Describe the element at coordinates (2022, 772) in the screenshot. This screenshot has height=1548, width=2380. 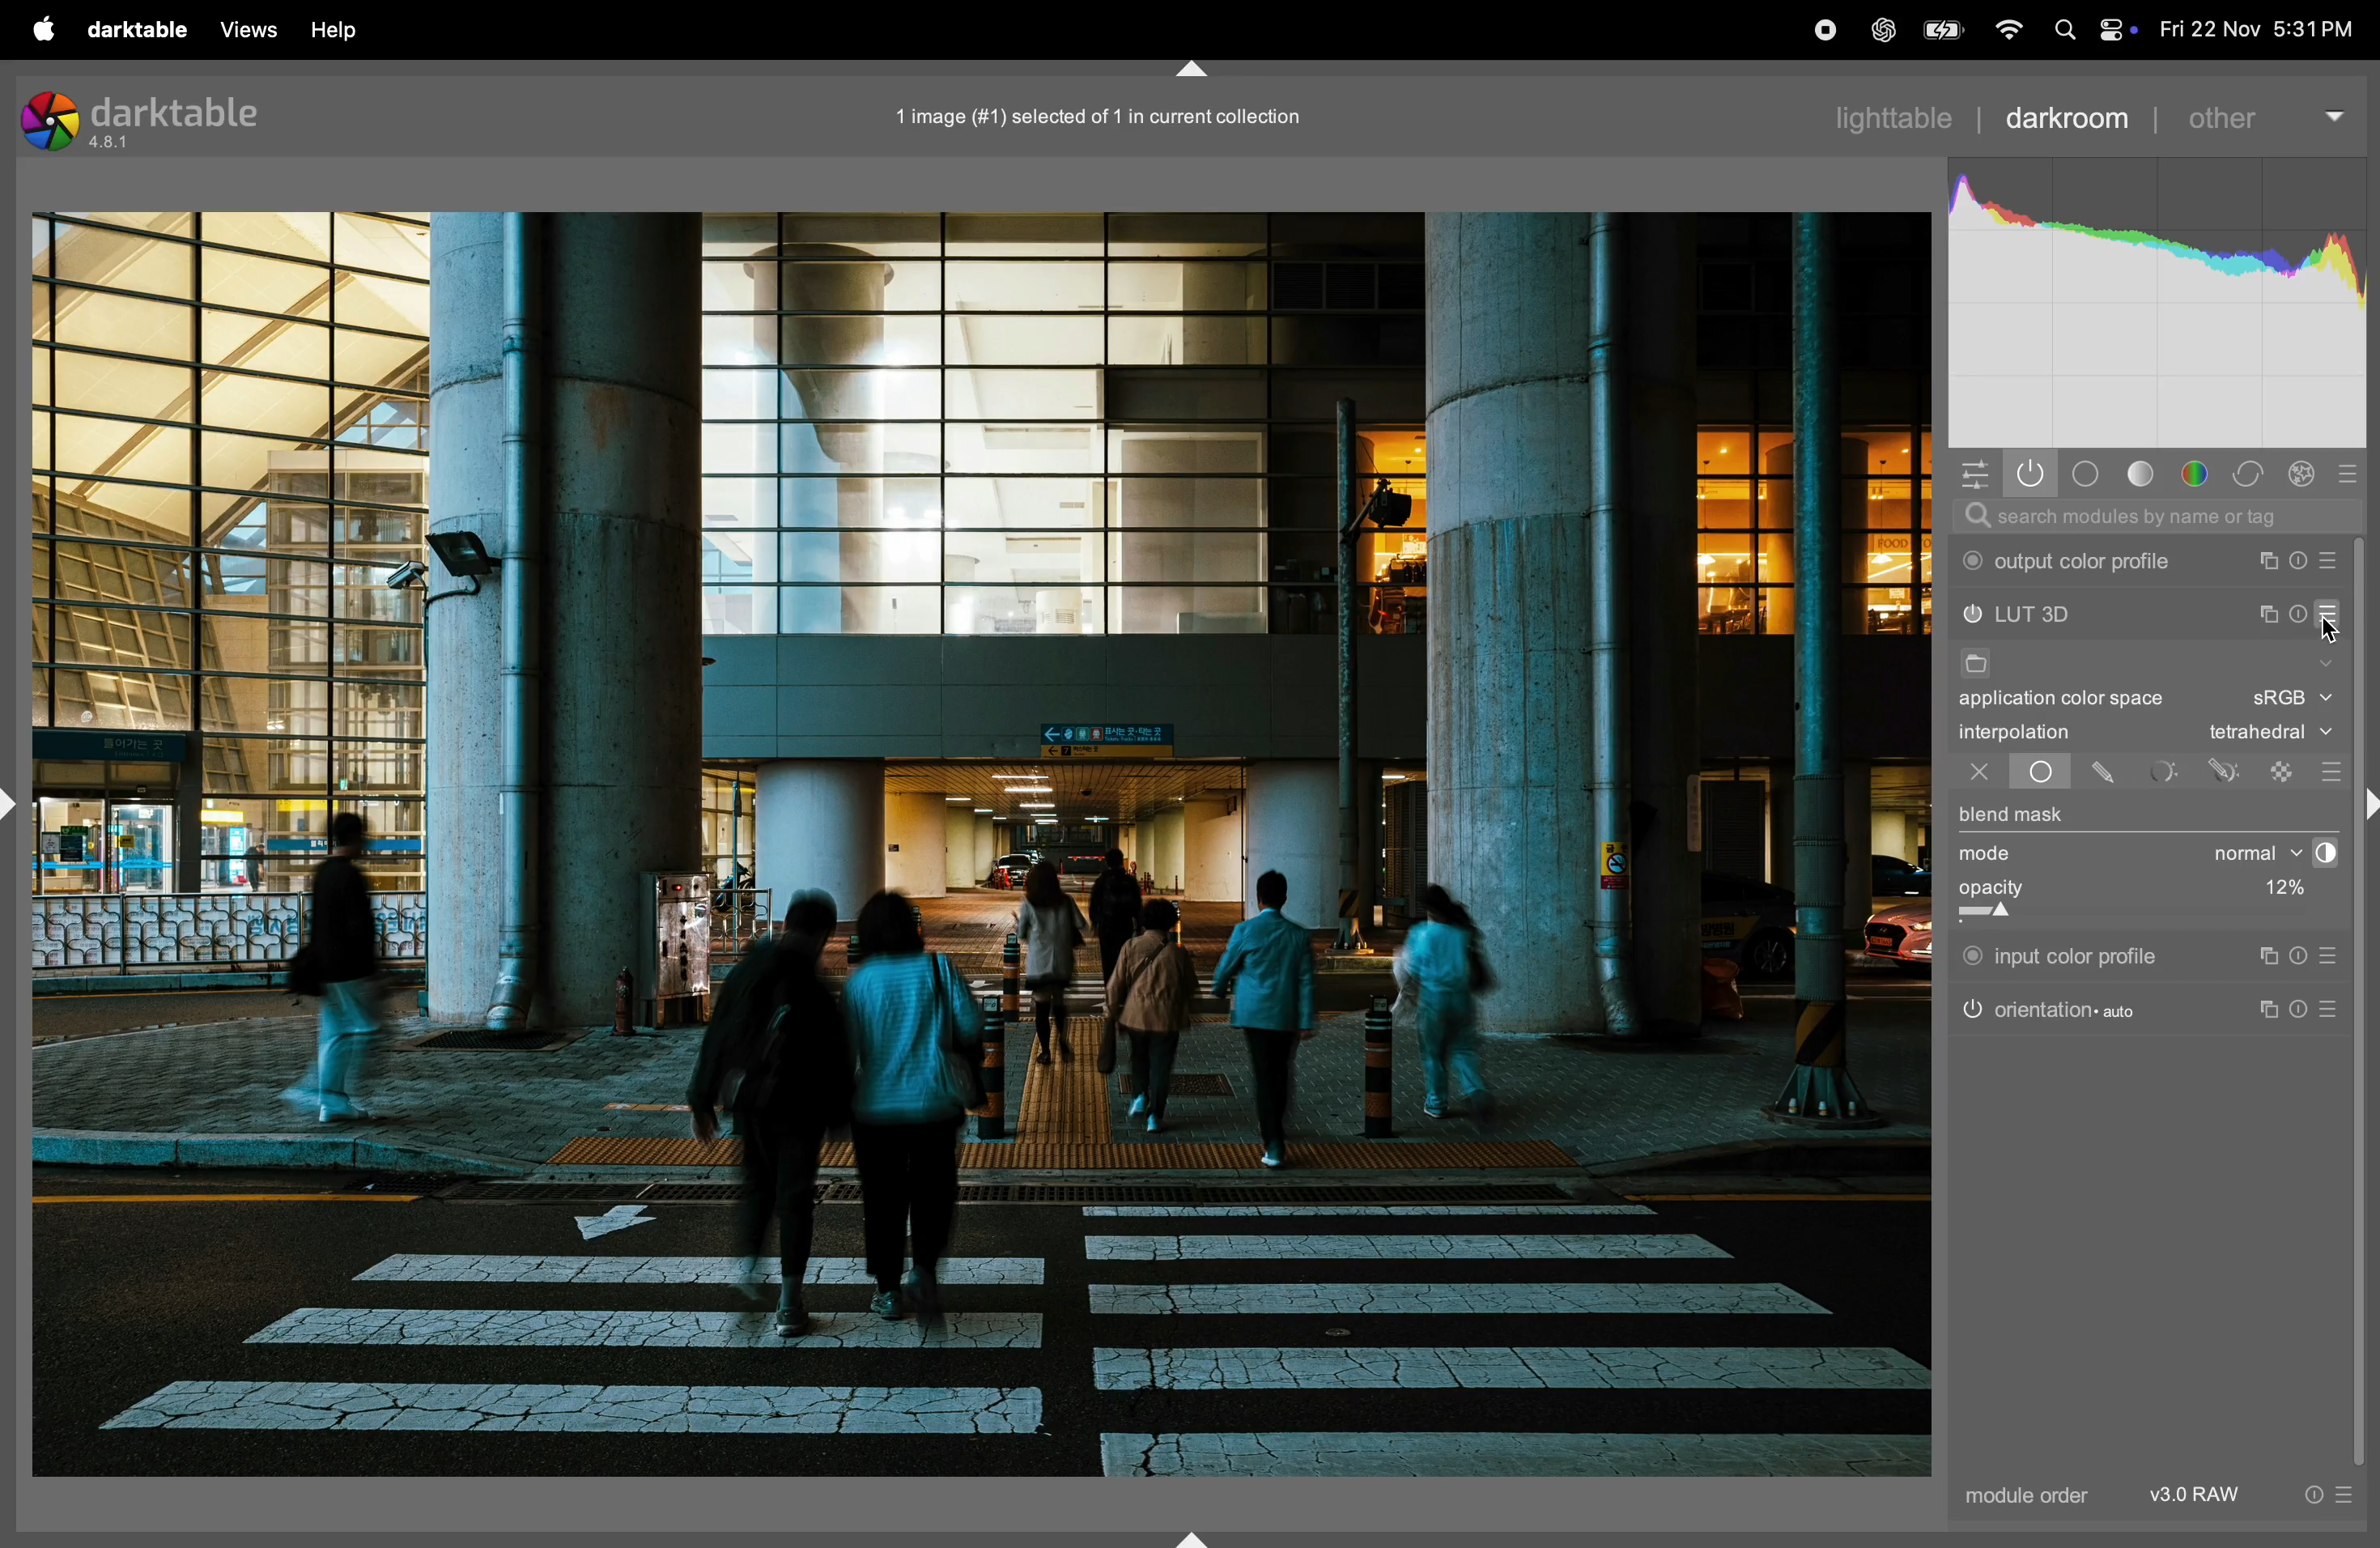
I see `uniformly` at that location.